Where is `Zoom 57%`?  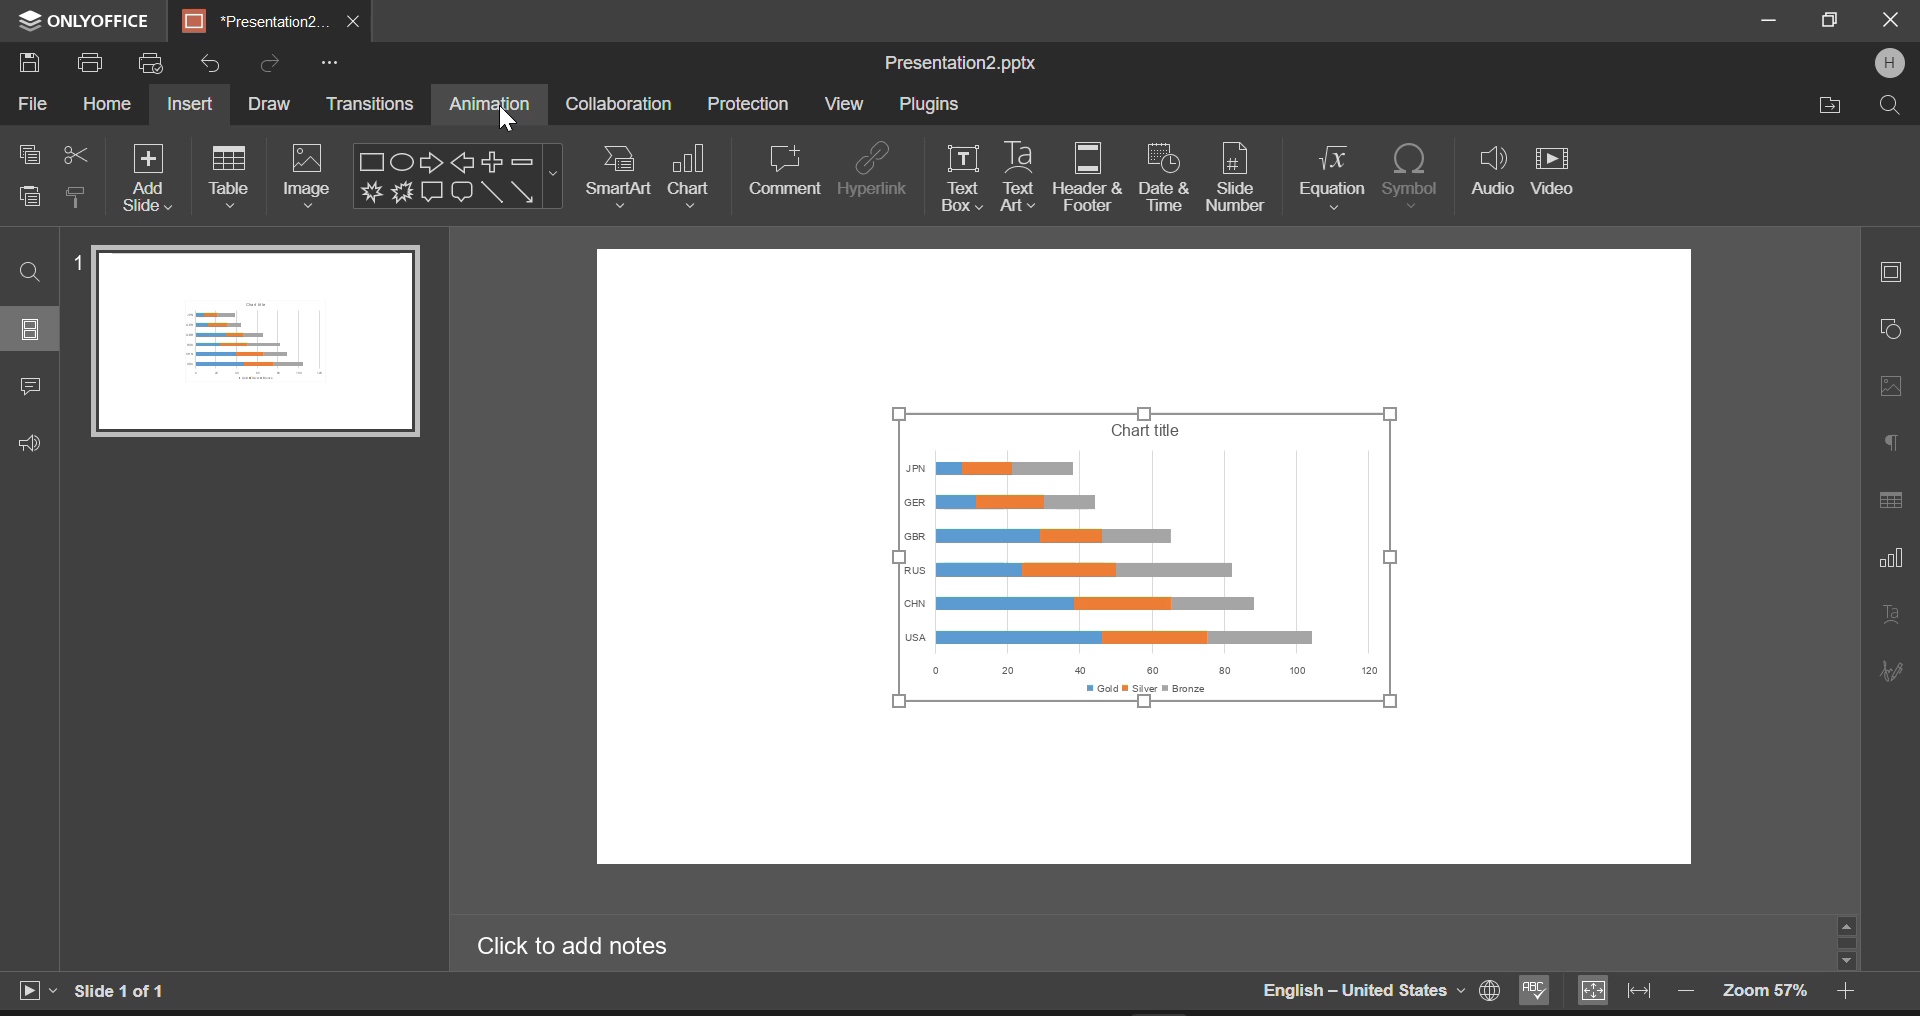
Zoom 57% is located at coordinates (1765, 990).